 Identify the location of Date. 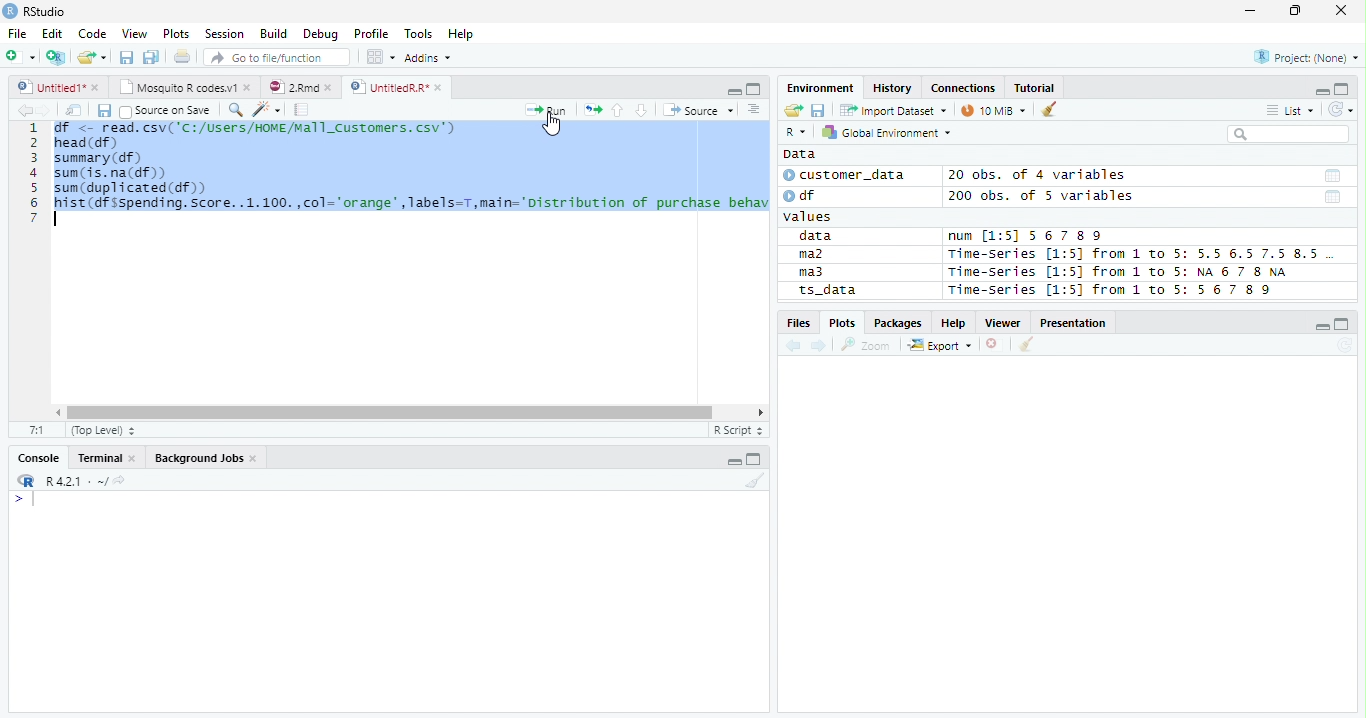
(1331, 176).